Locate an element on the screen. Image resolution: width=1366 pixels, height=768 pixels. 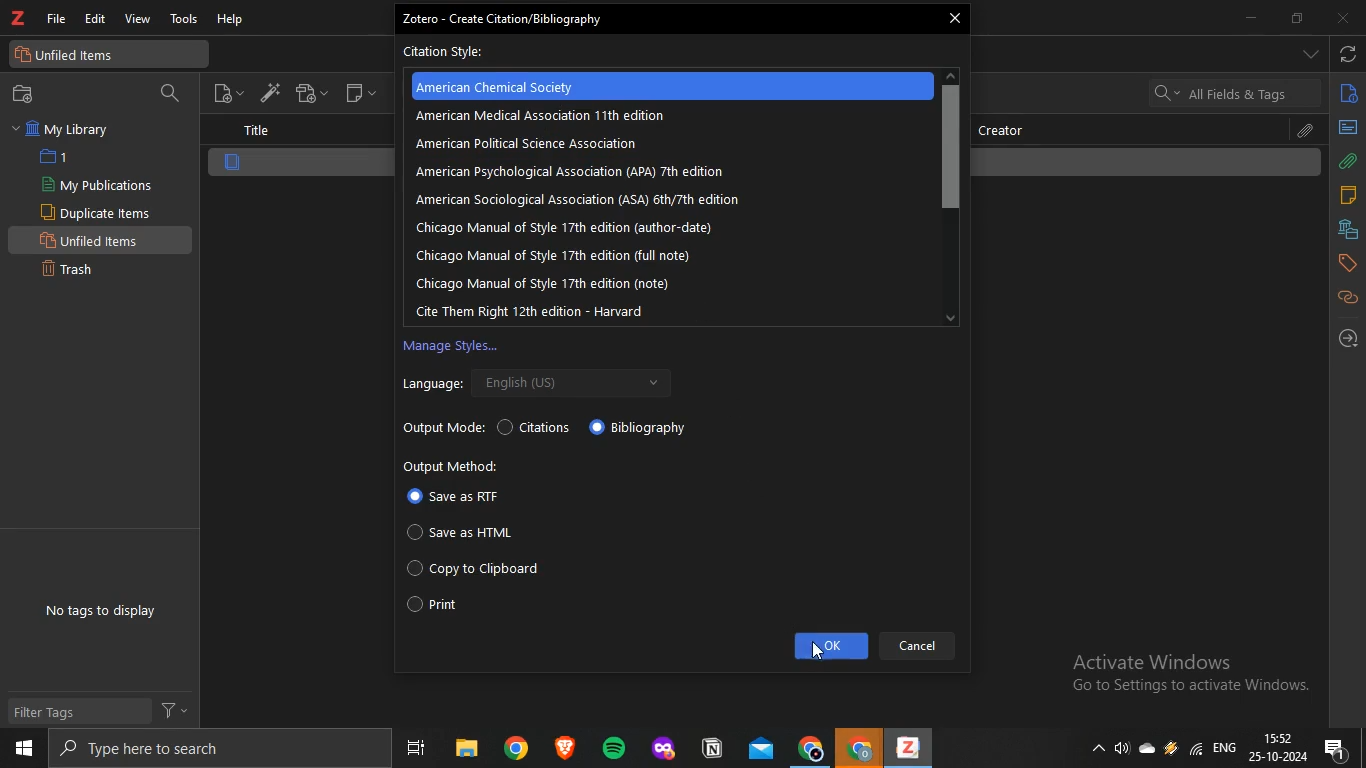
libraries and collections is located at coordinates (1348, 228).